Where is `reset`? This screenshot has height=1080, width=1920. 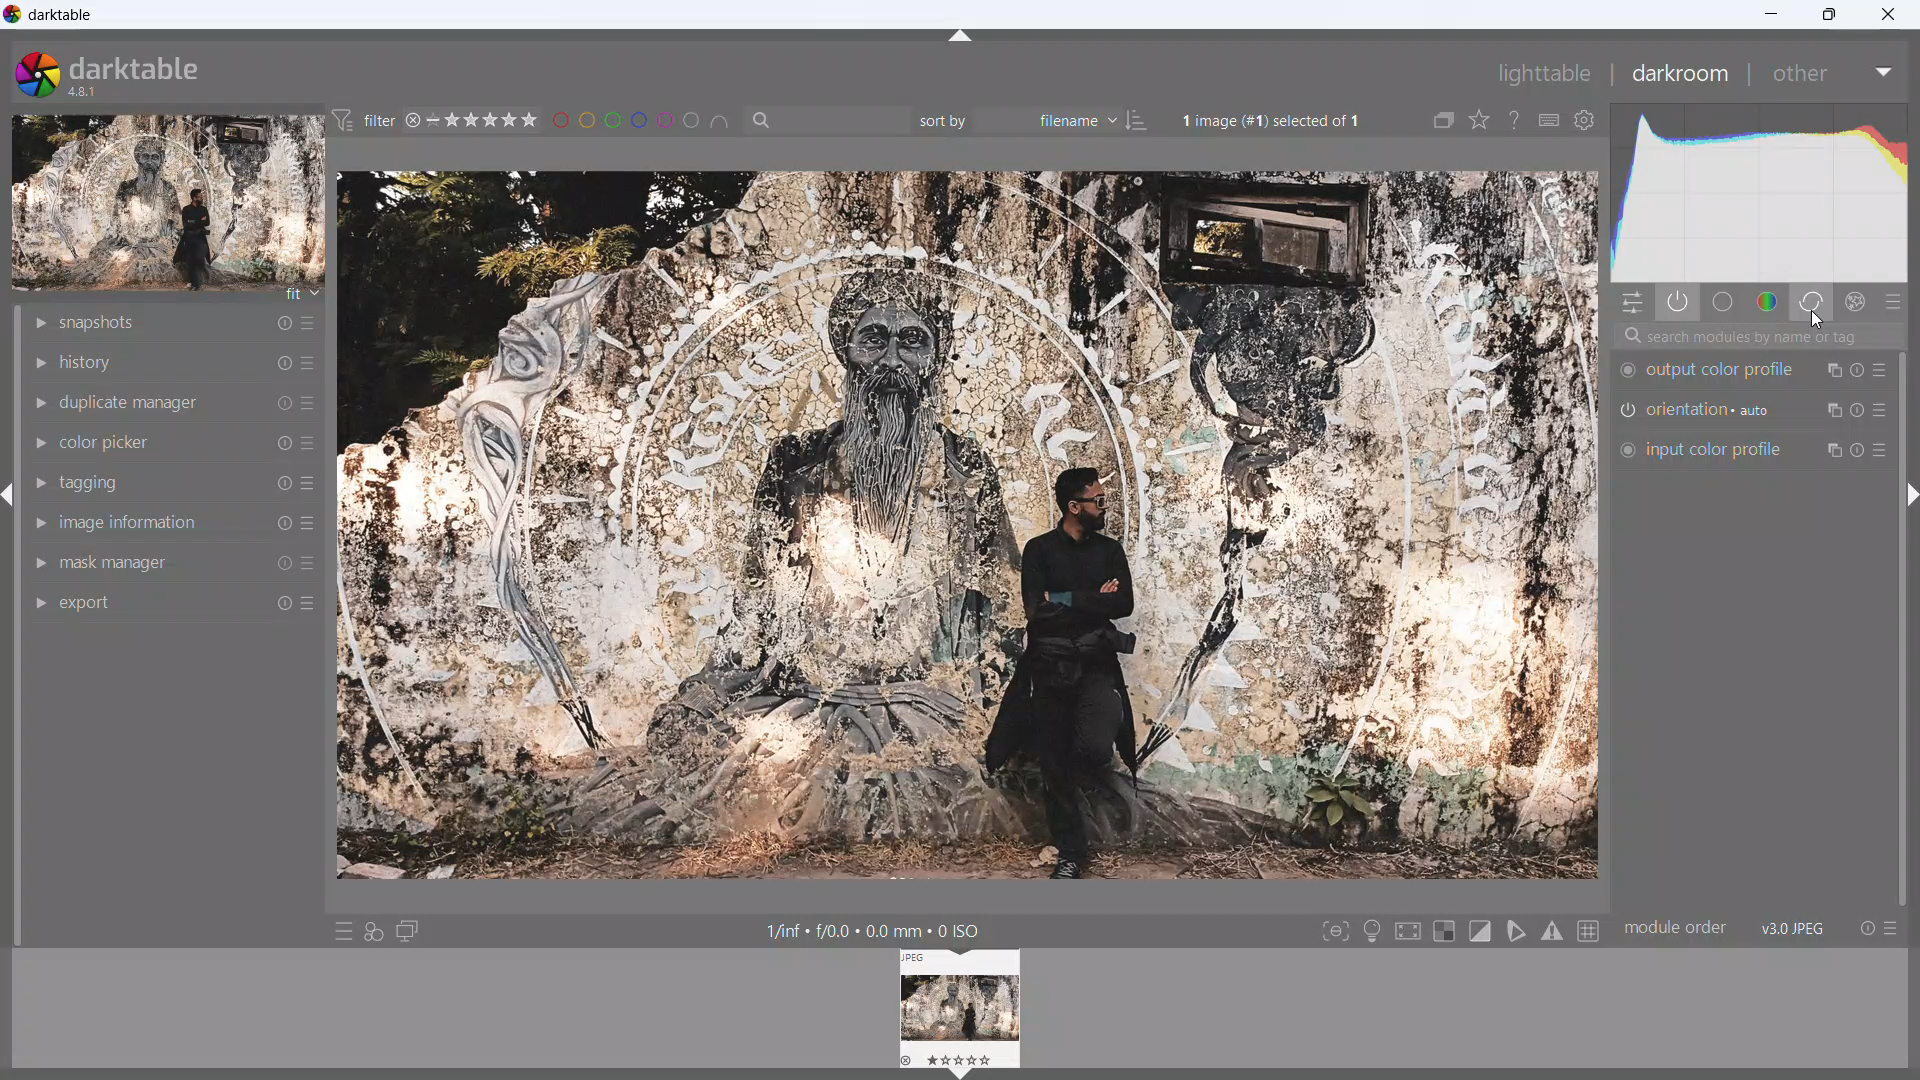 reset is located at coordinates (1867, 930).